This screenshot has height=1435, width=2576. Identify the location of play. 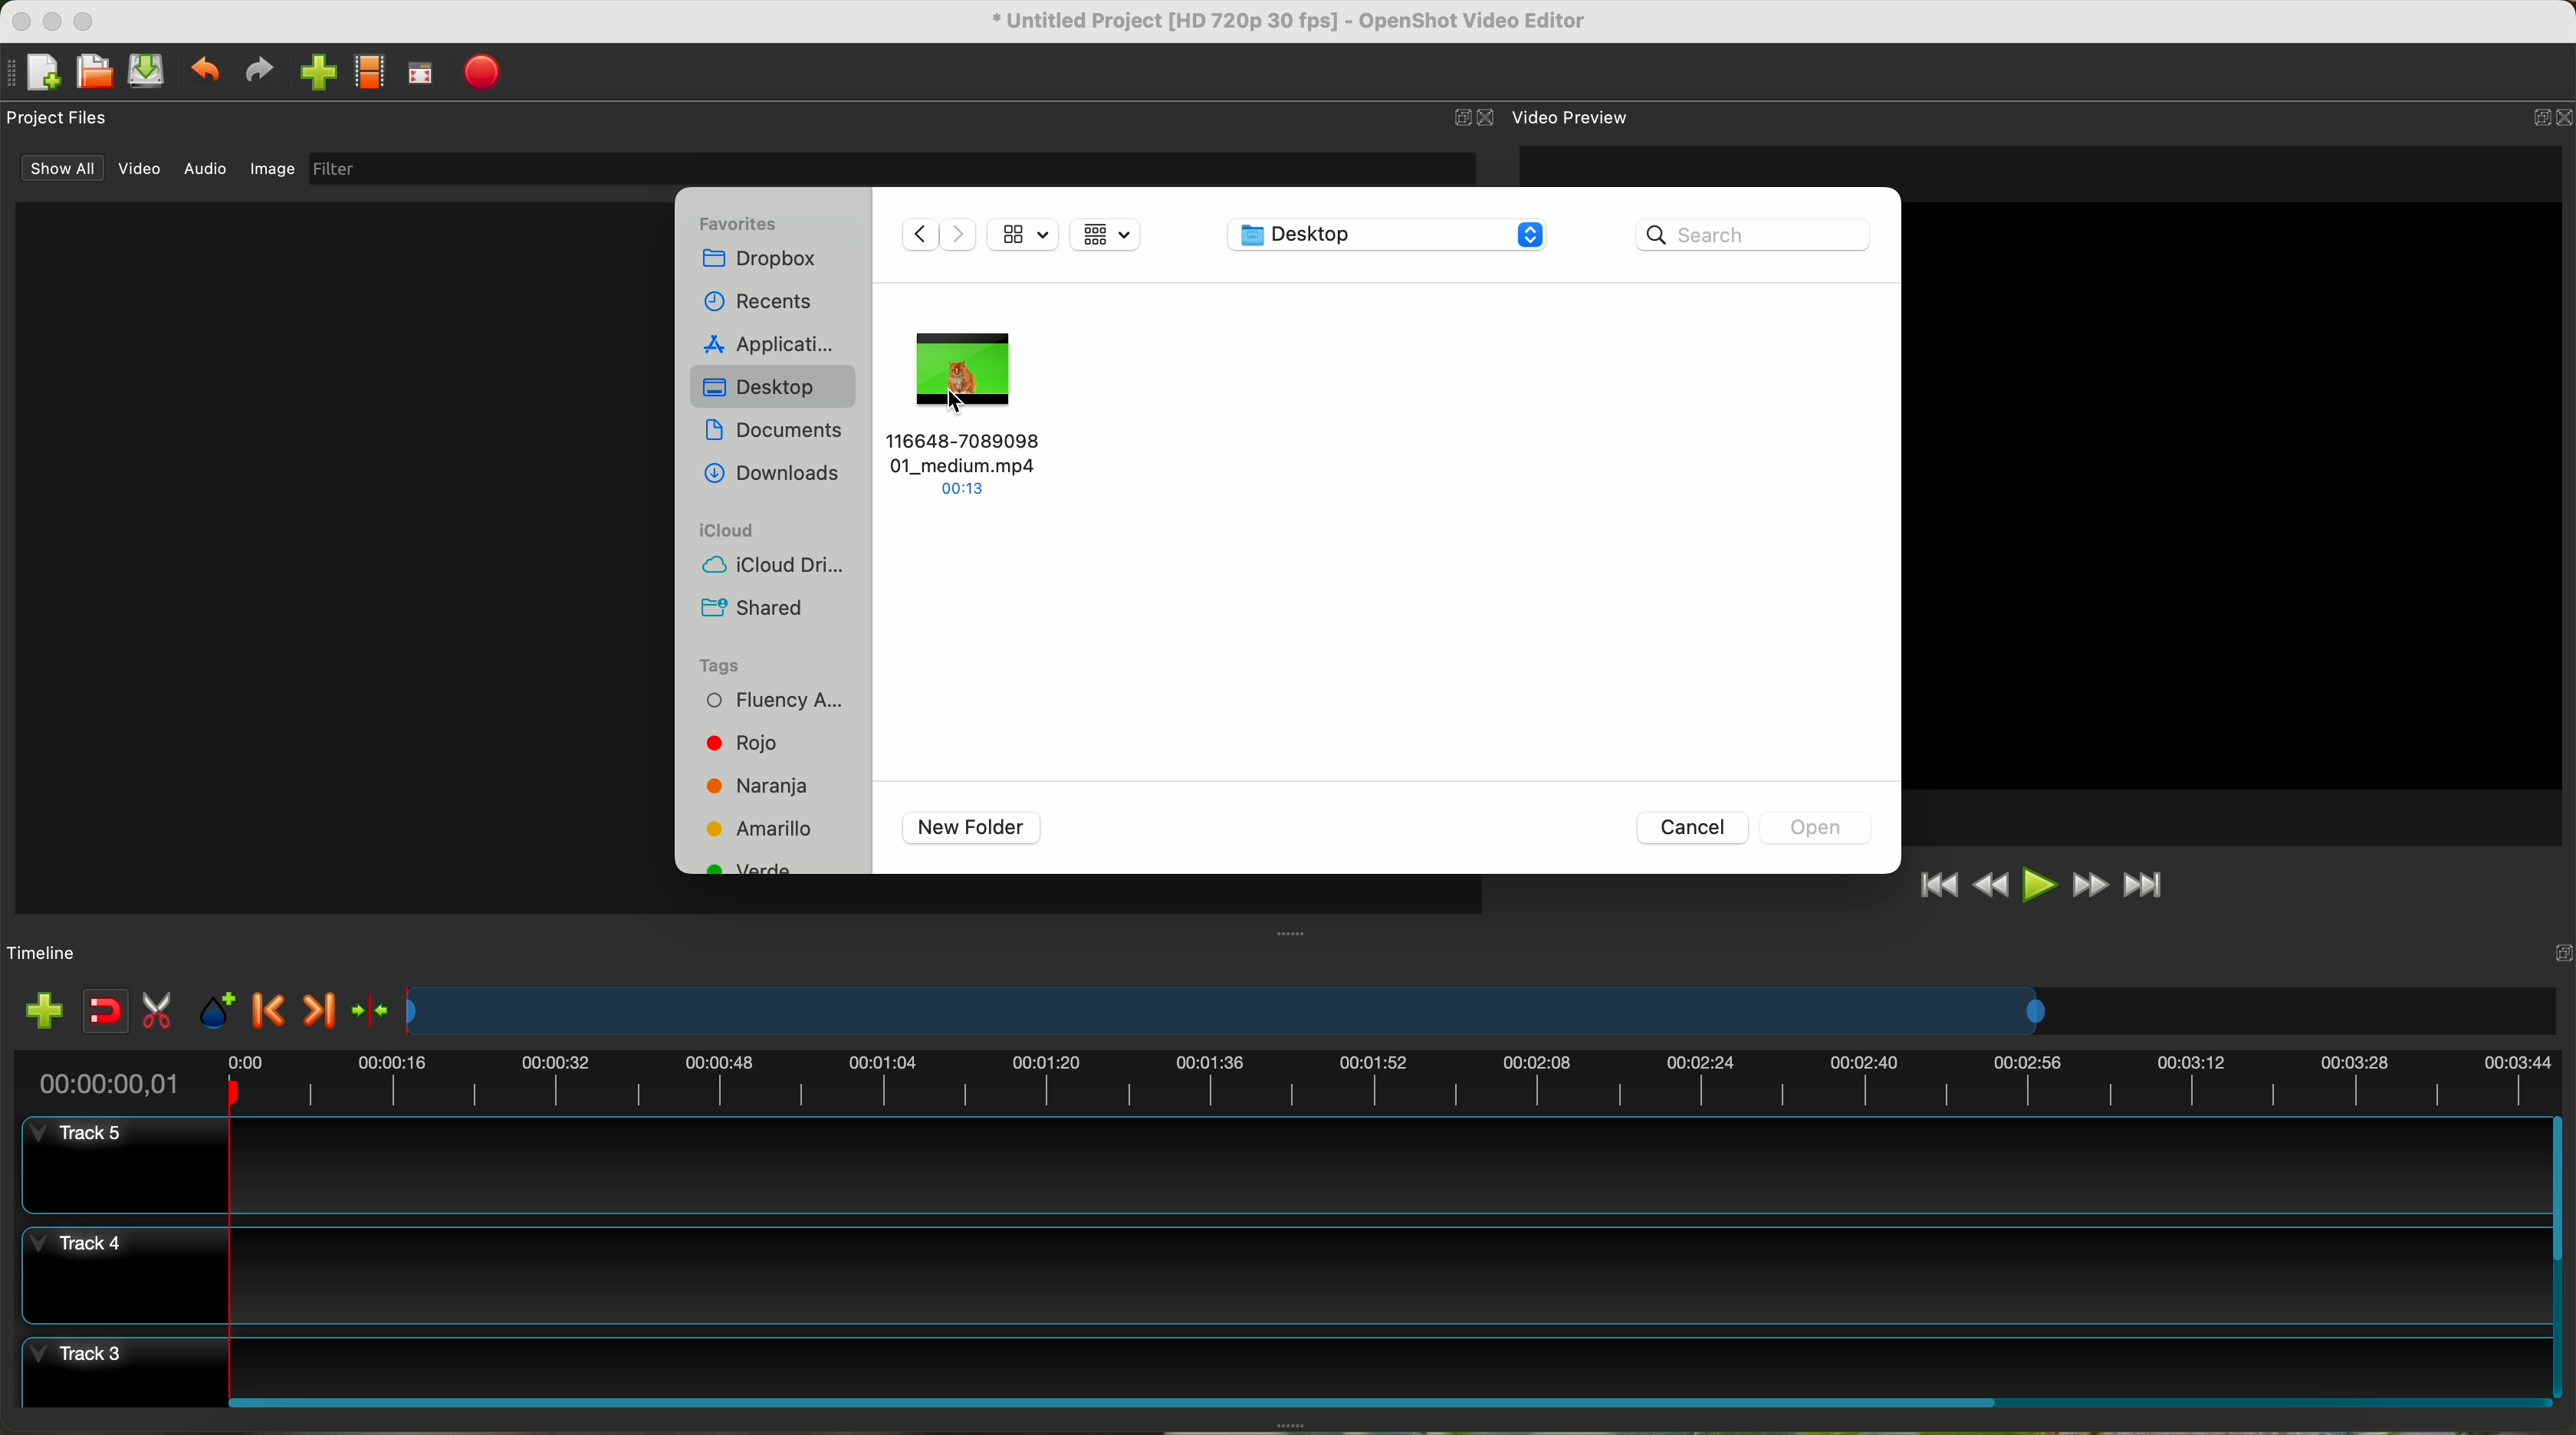
(2038, 884).